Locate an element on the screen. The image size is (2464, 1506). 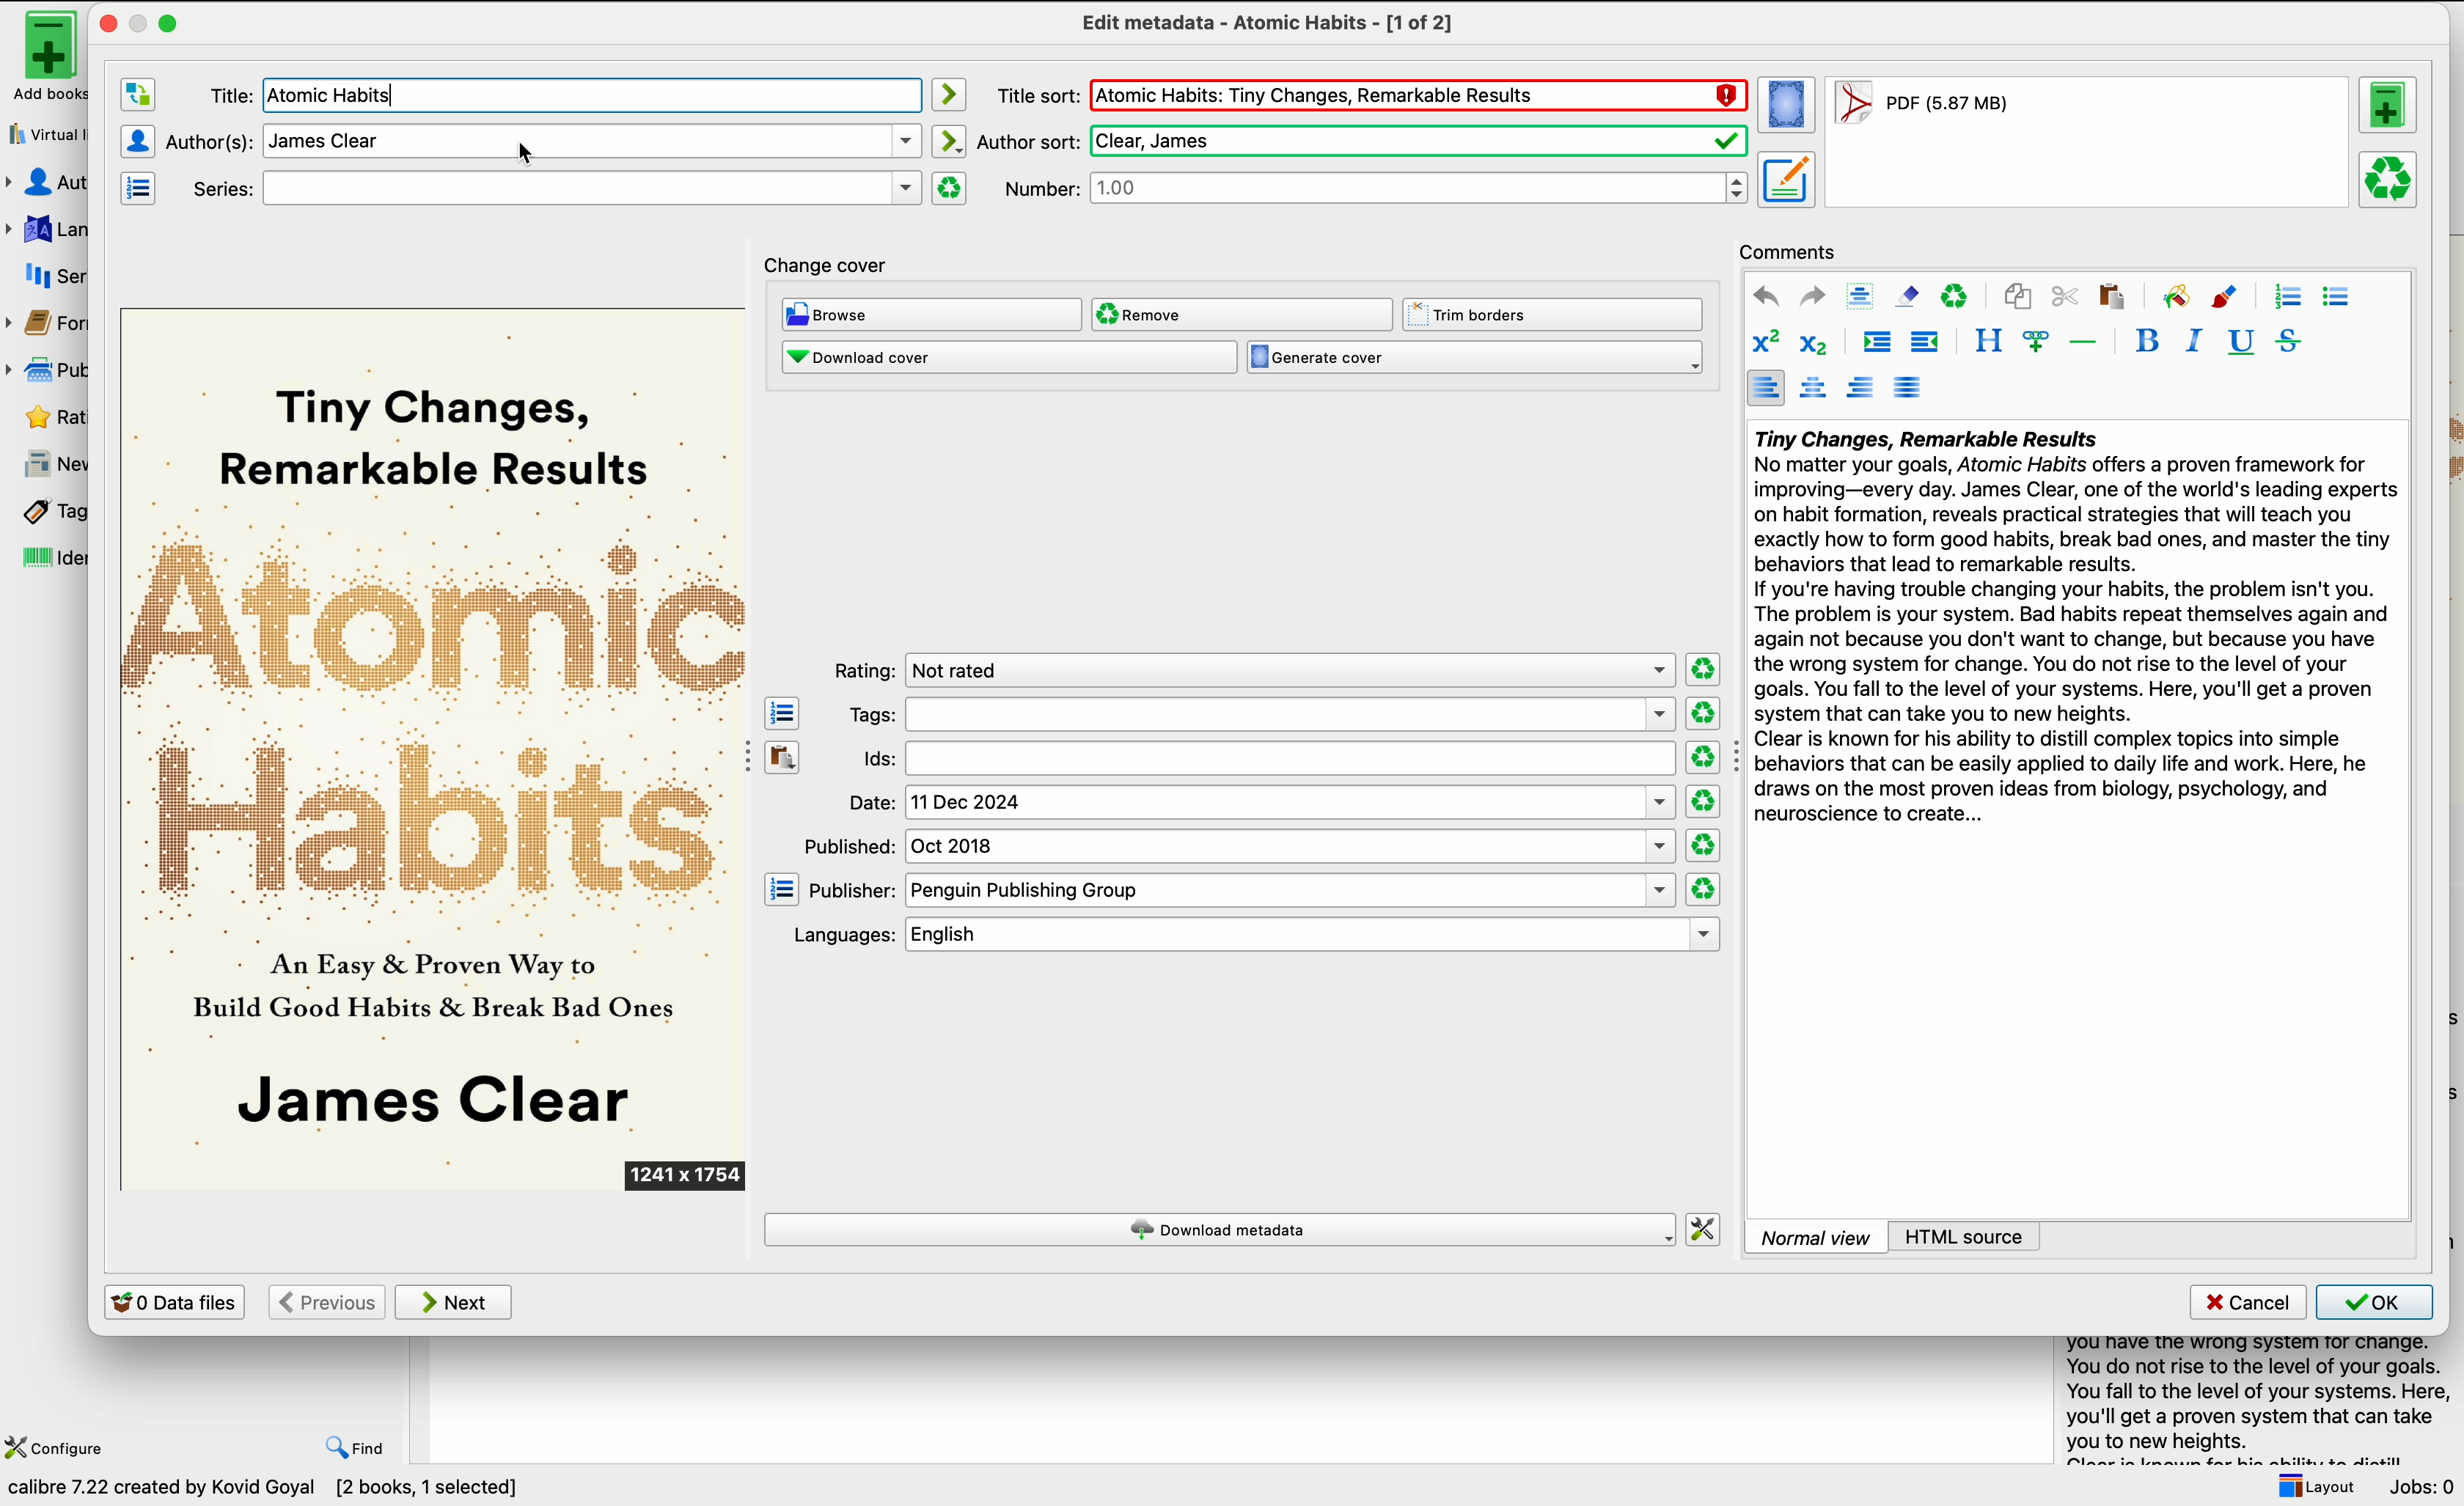
cut is located at coordinates (2065, 296).